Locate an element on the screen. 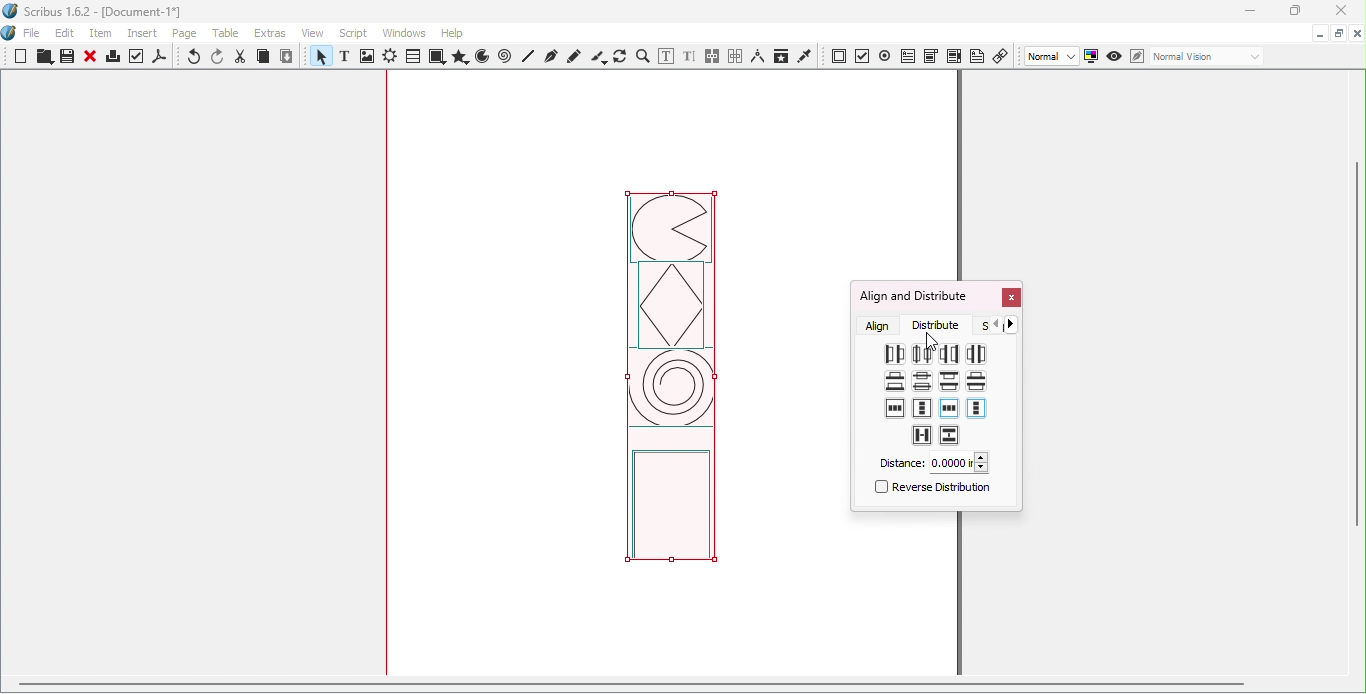  Reverse distribution is located at coordinates (930, 490).